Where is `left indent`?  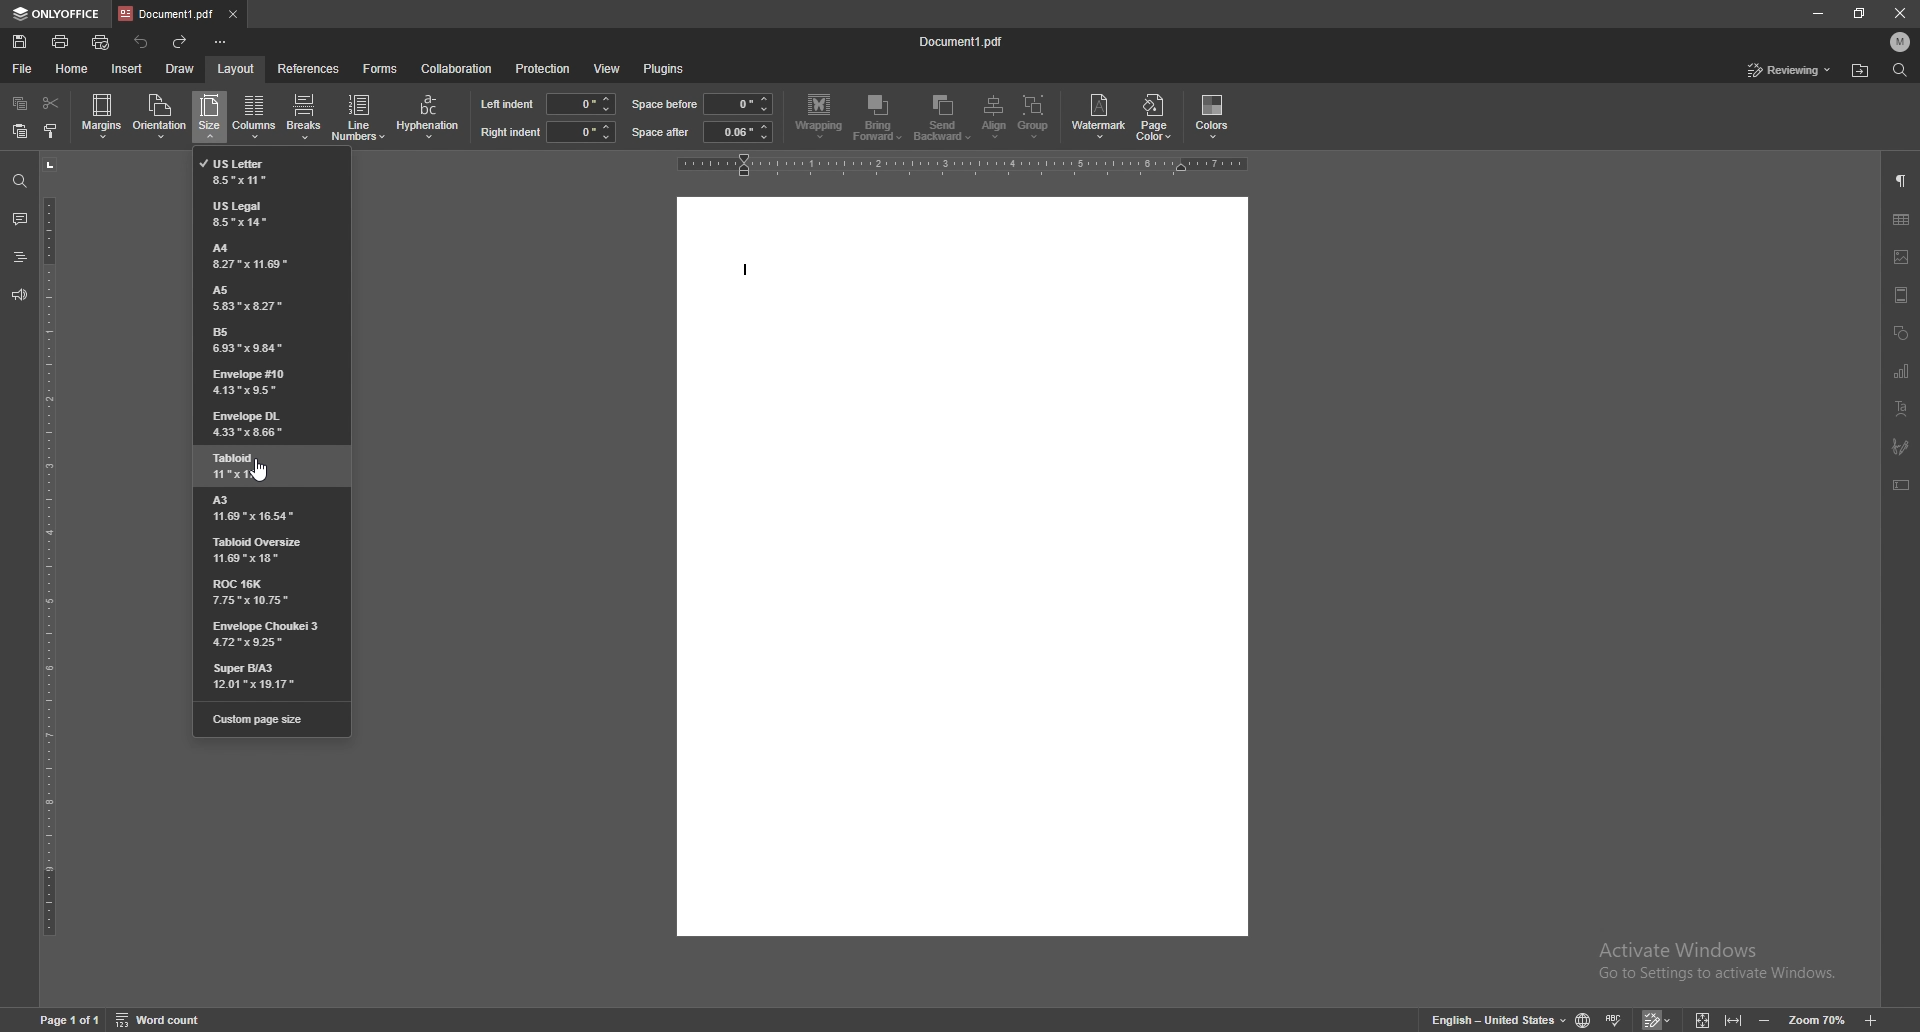 left indent is located at coordinates (507, 103).